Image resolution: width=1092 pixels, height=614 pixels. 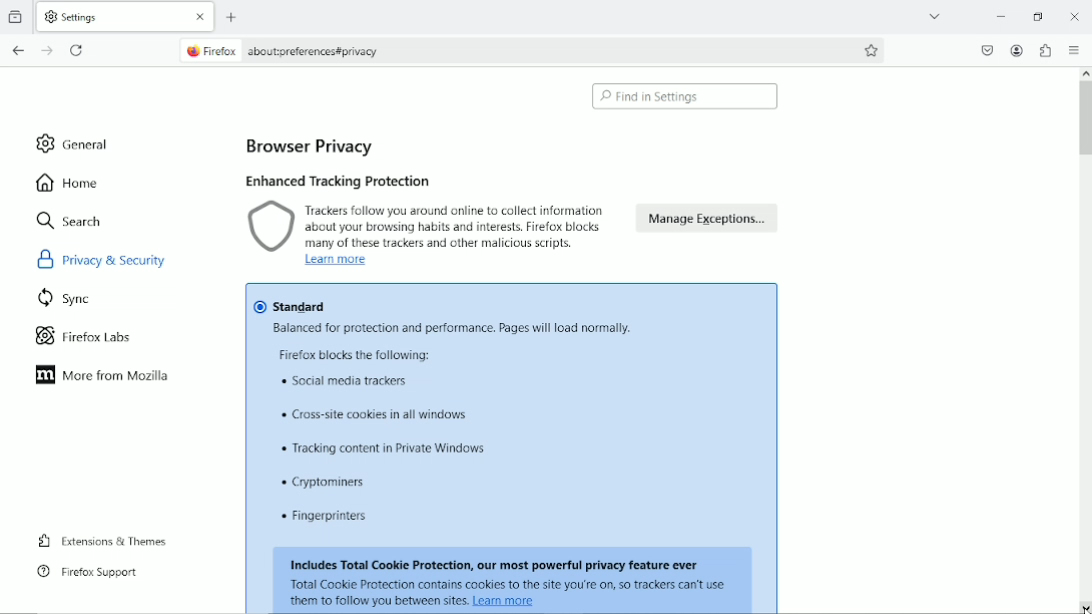 I want to click on save to pocket, so click(x=987, y=50).